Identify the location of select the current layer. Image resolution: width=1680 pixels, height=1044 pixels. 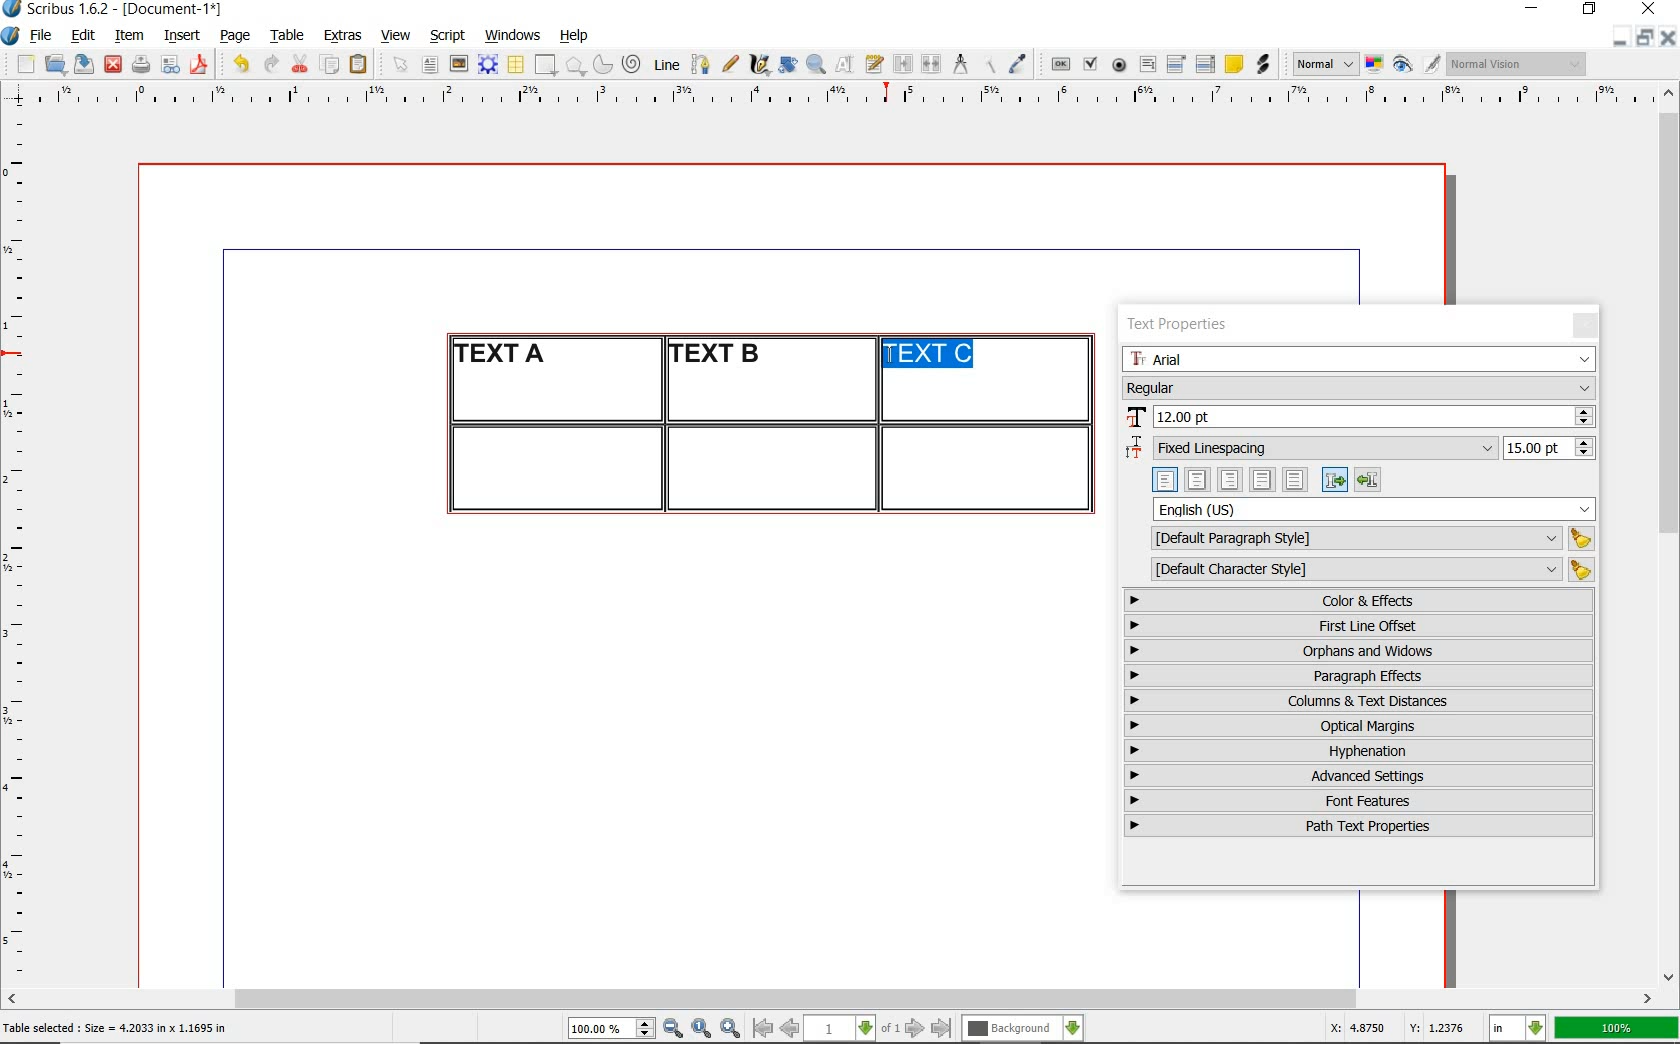
(1023, 1029).